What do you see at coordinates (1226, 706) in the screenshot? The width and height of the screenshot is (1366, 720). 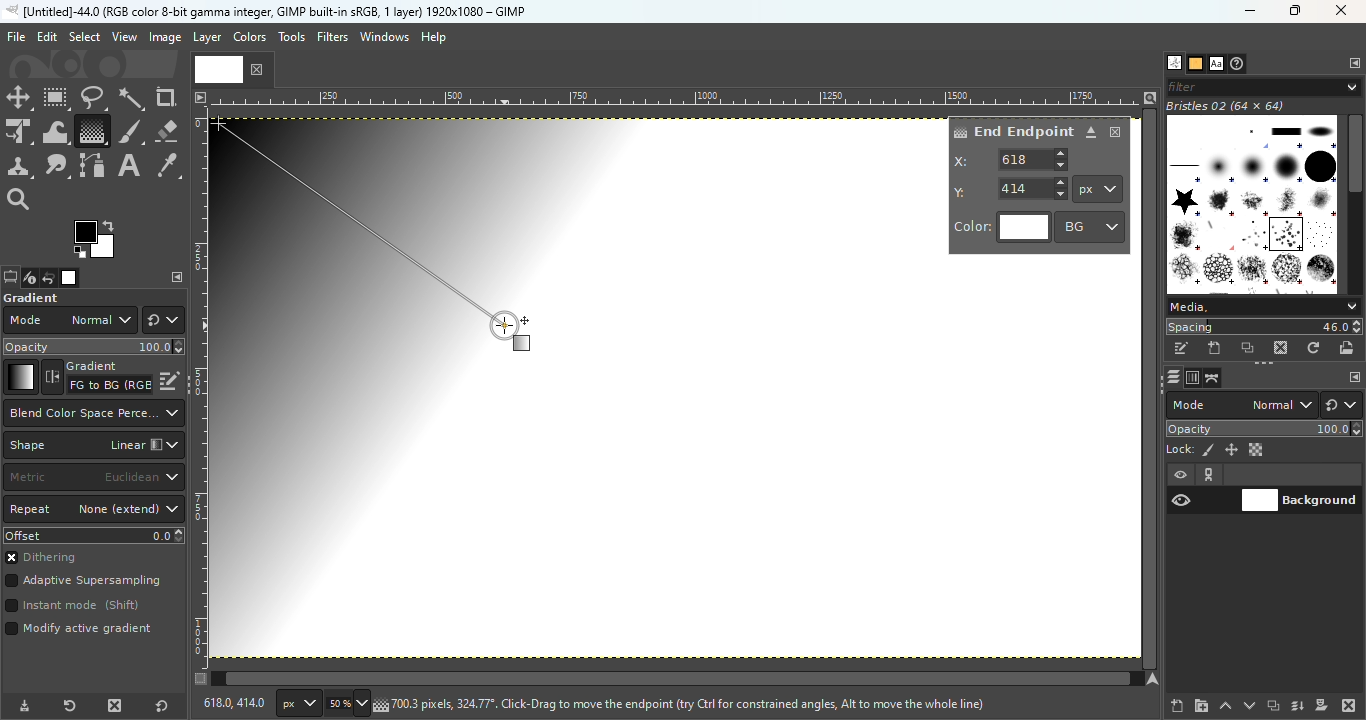 I see `Raise this layer one step in the layer stack` at bounding box center [1226, 706].